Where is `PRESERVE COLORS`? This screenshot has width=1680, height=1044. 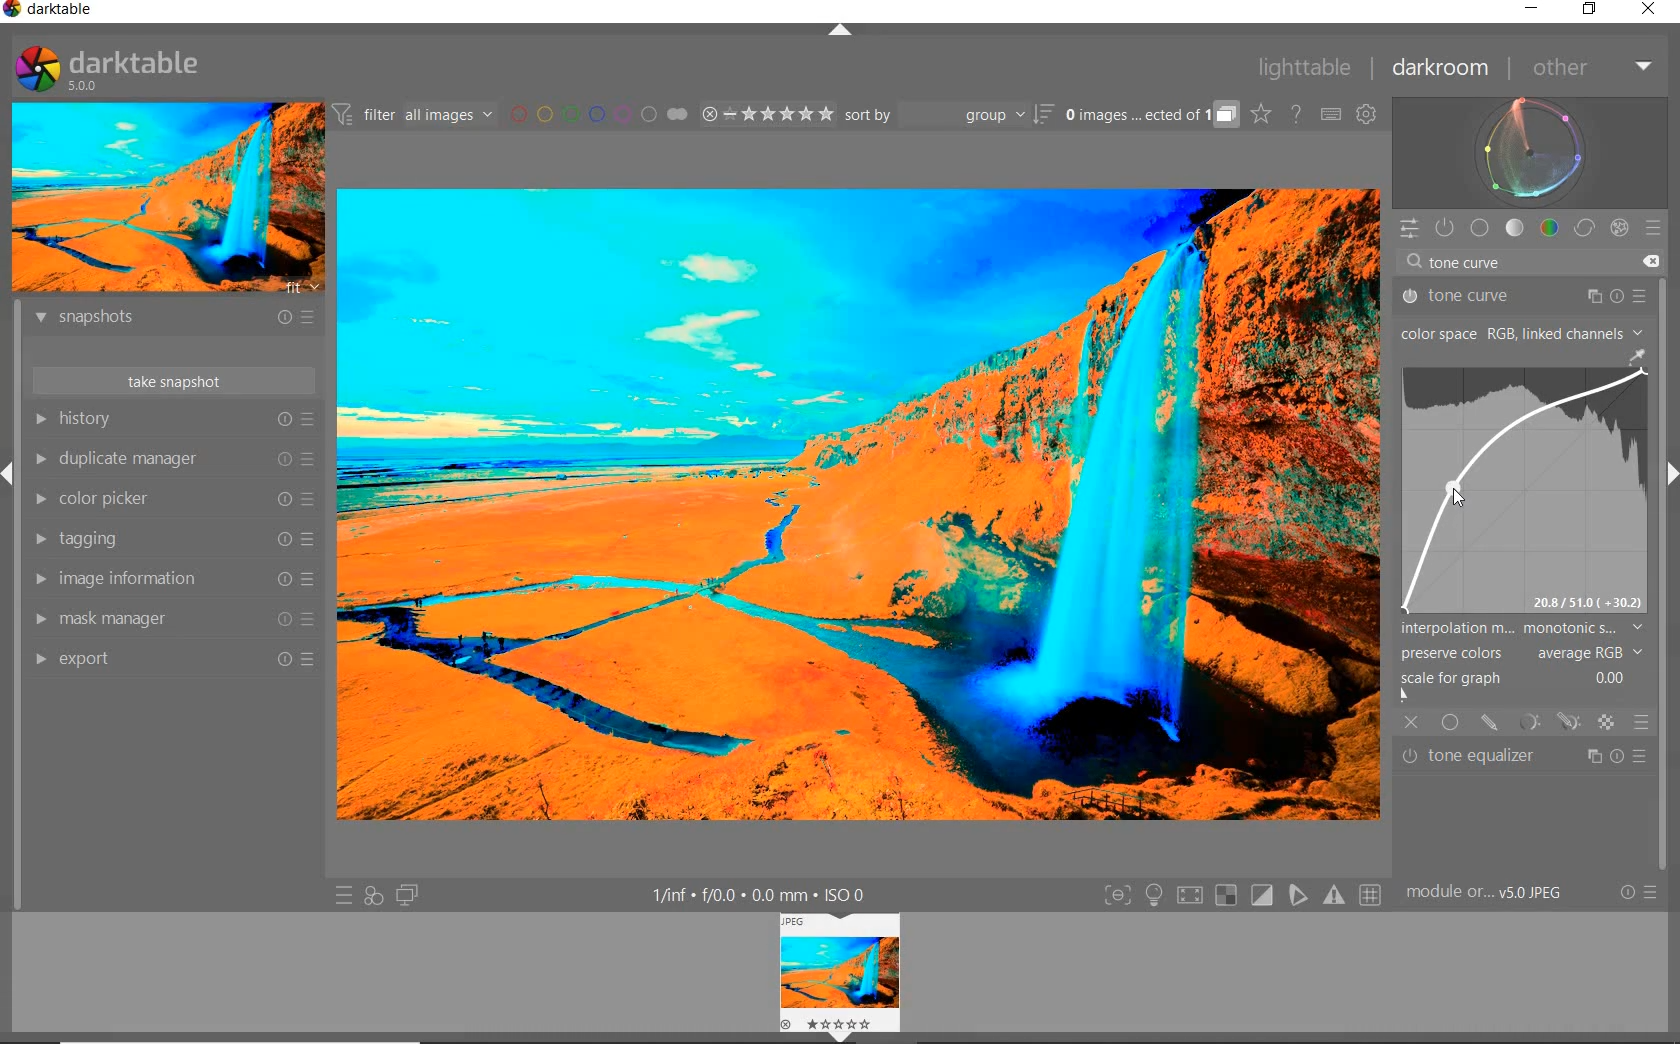 PRESERVE COLORS is located at coordinates (1526, 654).